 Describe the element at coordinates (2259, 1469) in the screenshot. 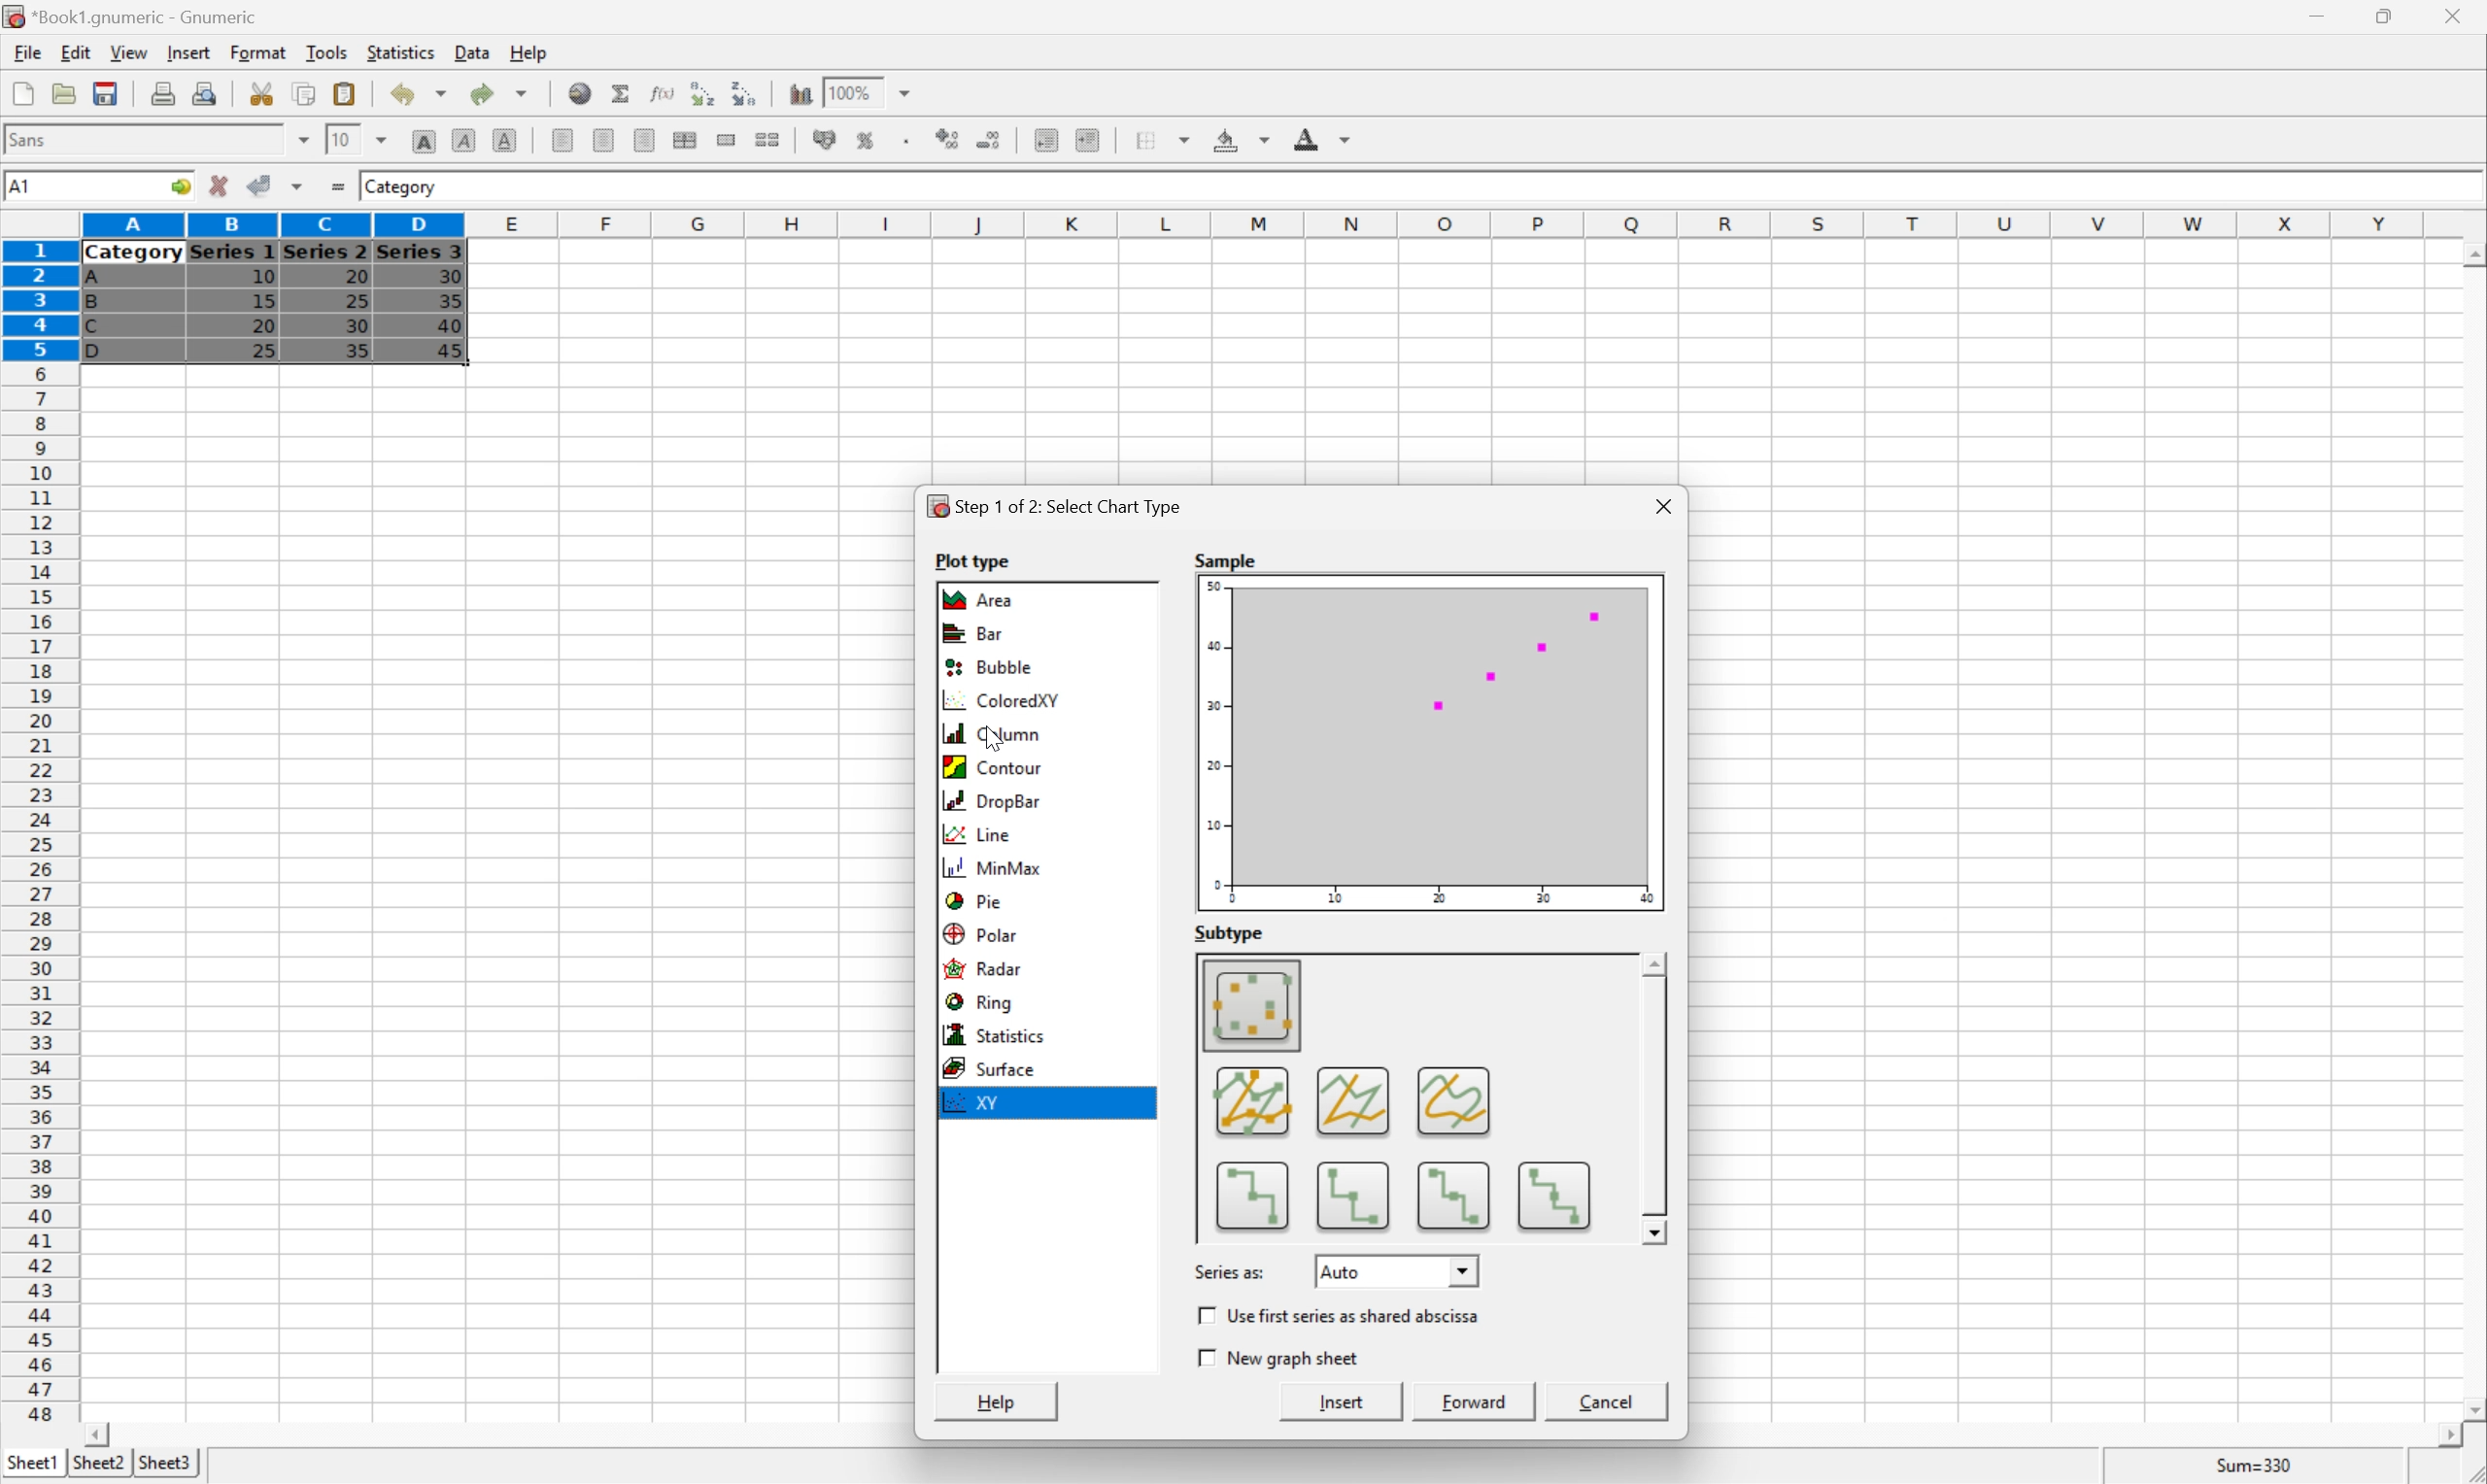

I see `Sum=0` at that location.